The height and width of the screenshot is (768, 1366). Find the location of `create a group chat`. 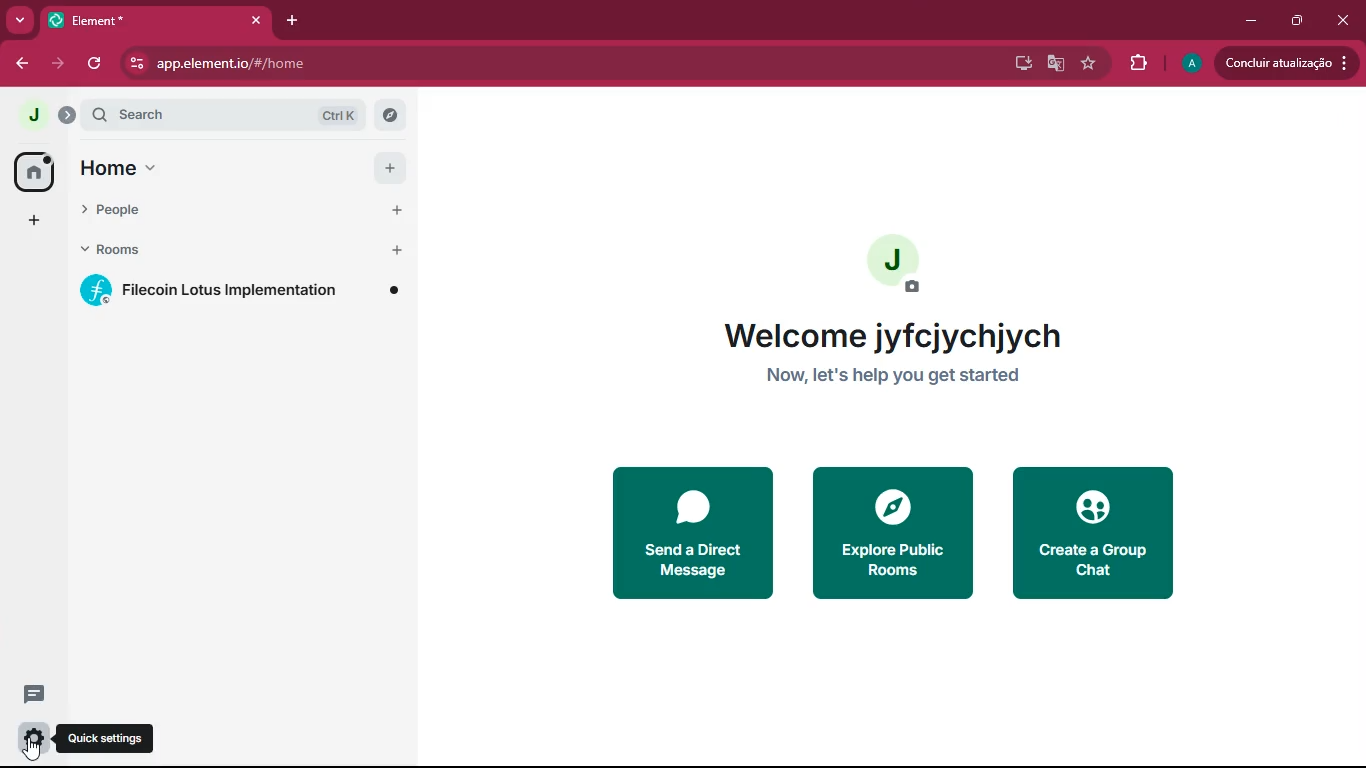

create a group chat is located at coordinates (1096, 531).